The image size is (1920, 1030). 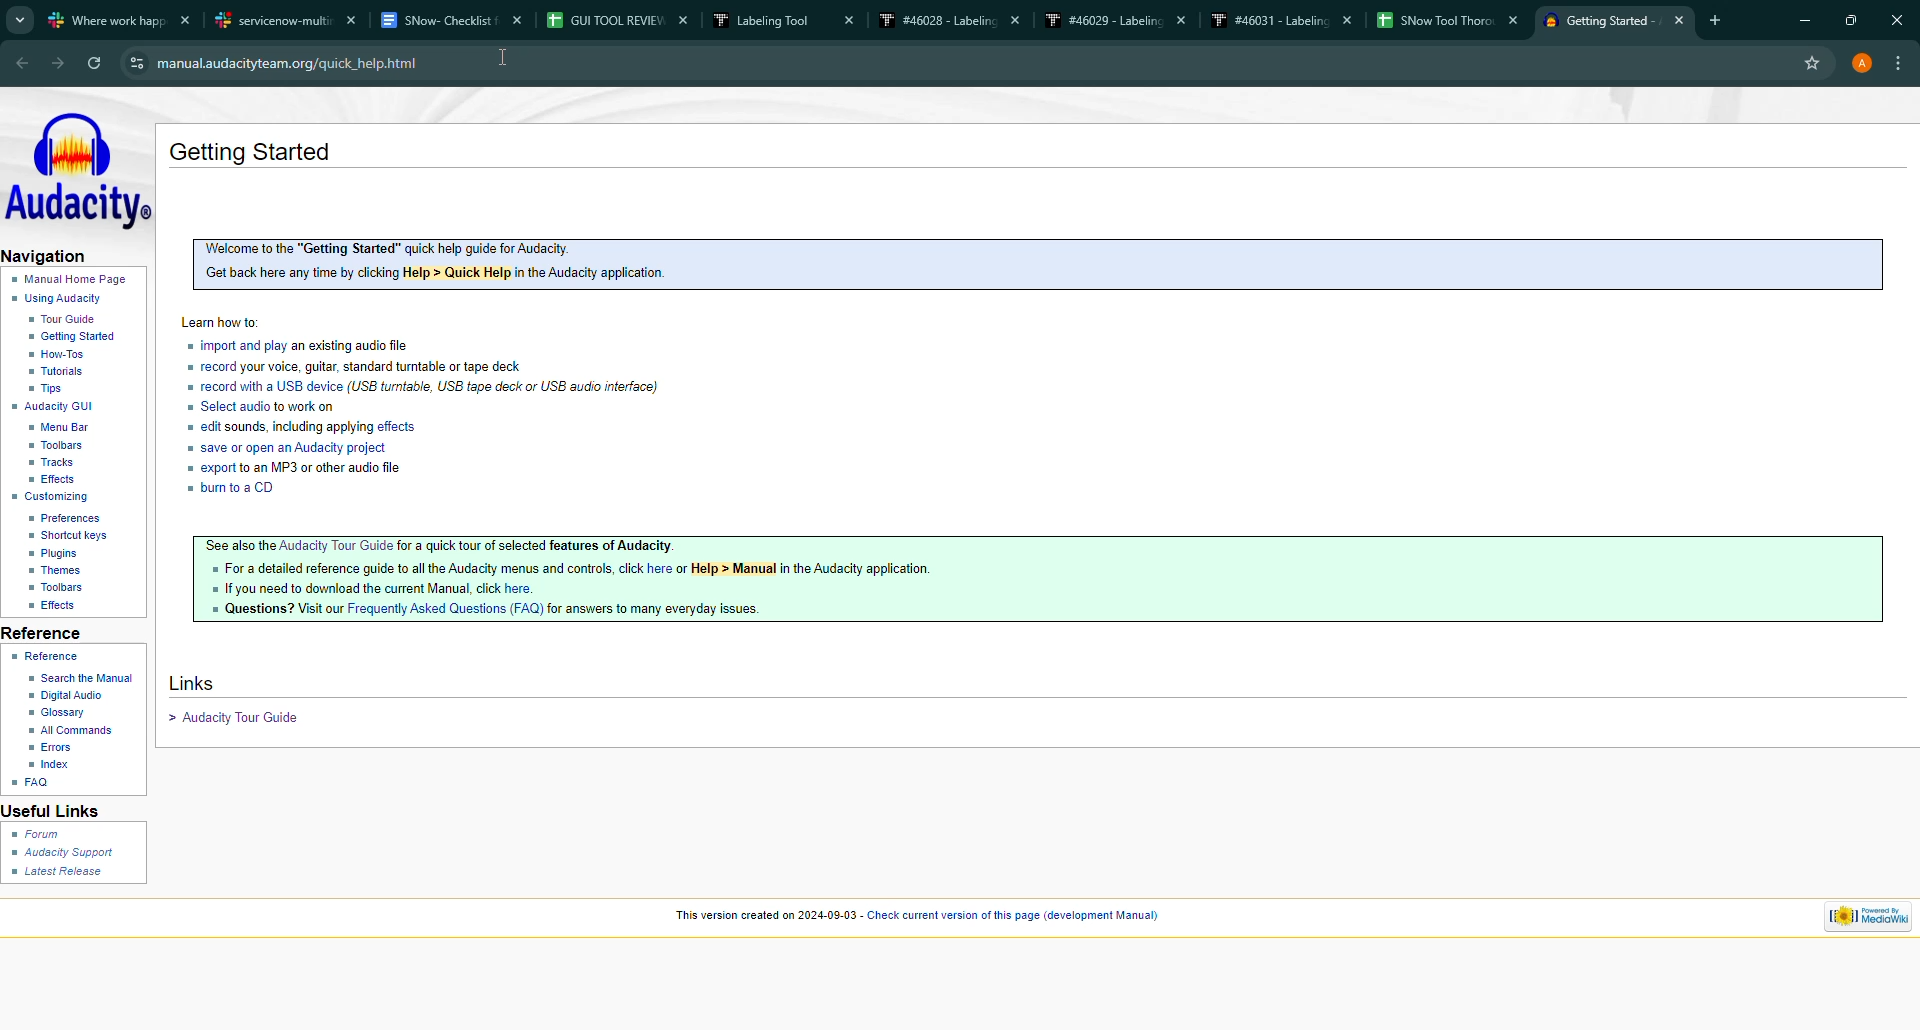 What do you see at coordinates (54, 466) in the screenshot?
I see `track` at bounding box center [54, 466].